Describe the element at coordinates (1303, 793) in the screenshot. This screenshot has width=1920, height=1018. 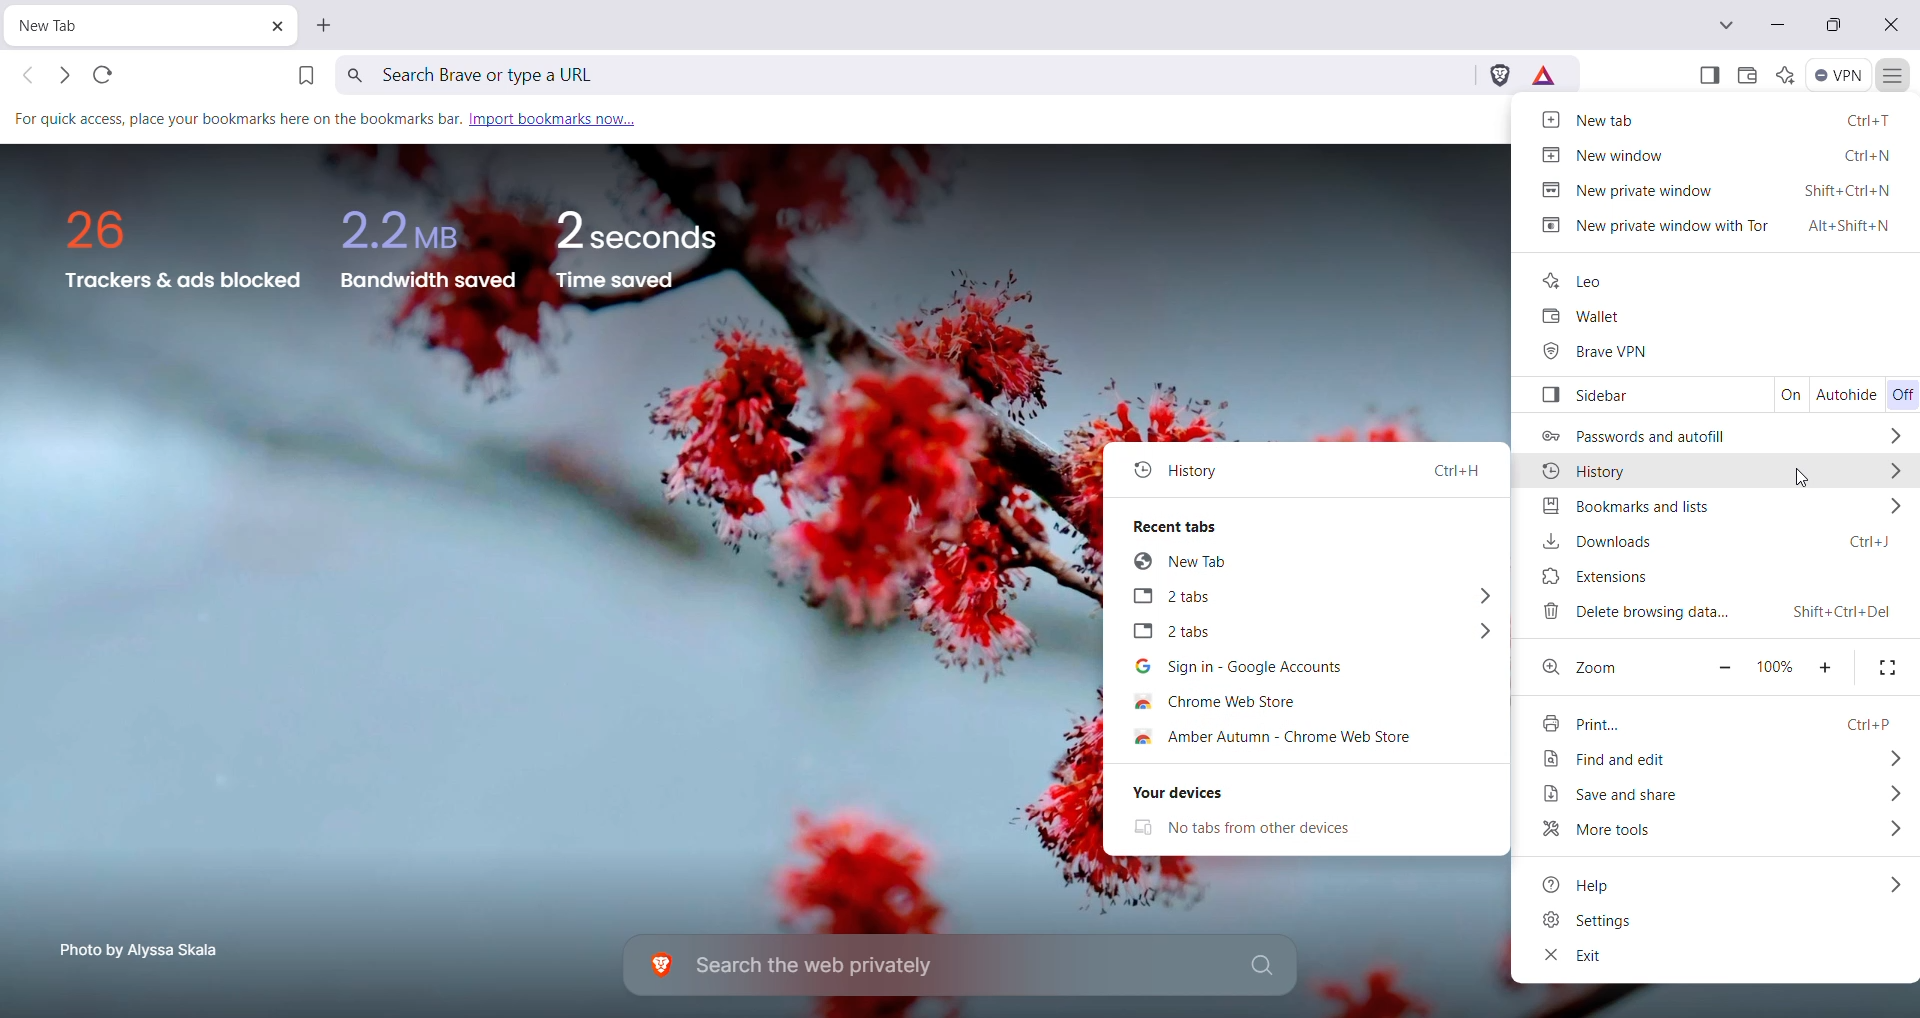
I see `Your devices` at that location.